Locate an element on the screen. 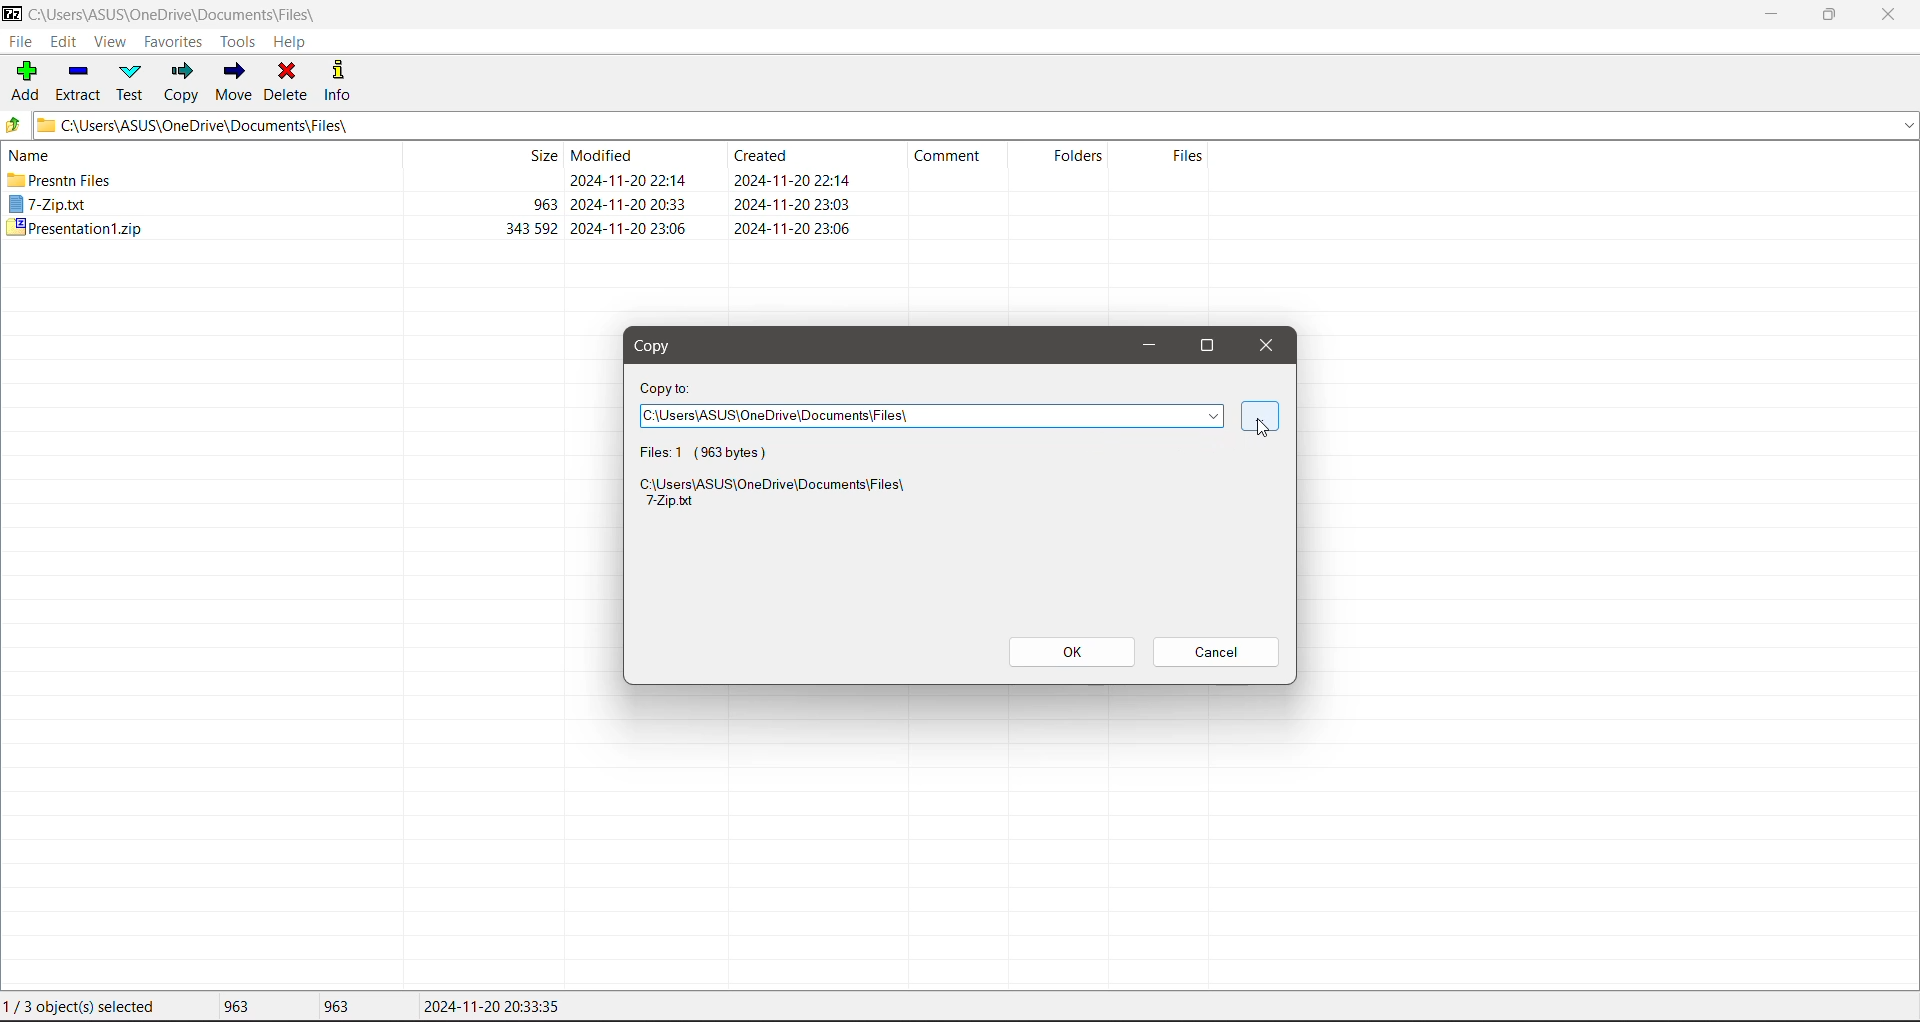 The image size is (1920, 1022). 7.zip.txt is located at coordinates (49, 205).